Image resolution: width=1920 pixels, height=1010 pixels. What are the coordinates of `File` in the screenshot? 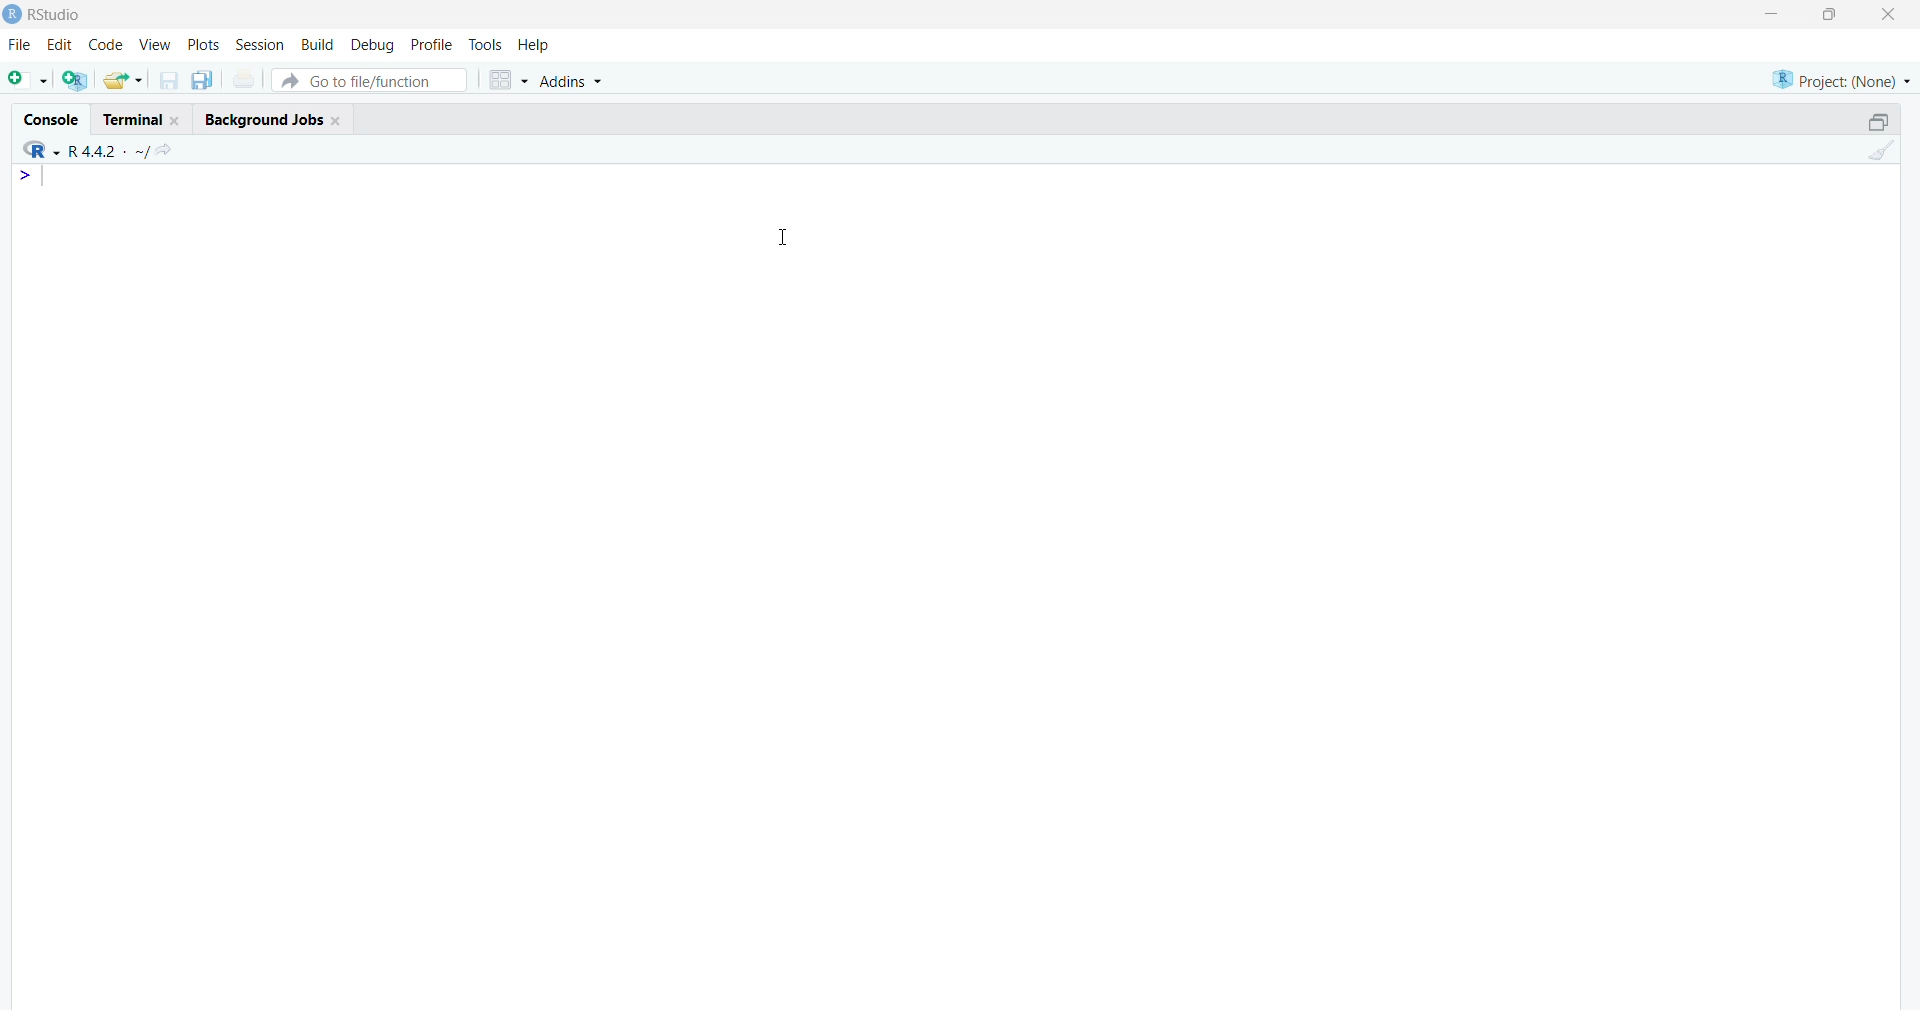 It's located at (16, 47).